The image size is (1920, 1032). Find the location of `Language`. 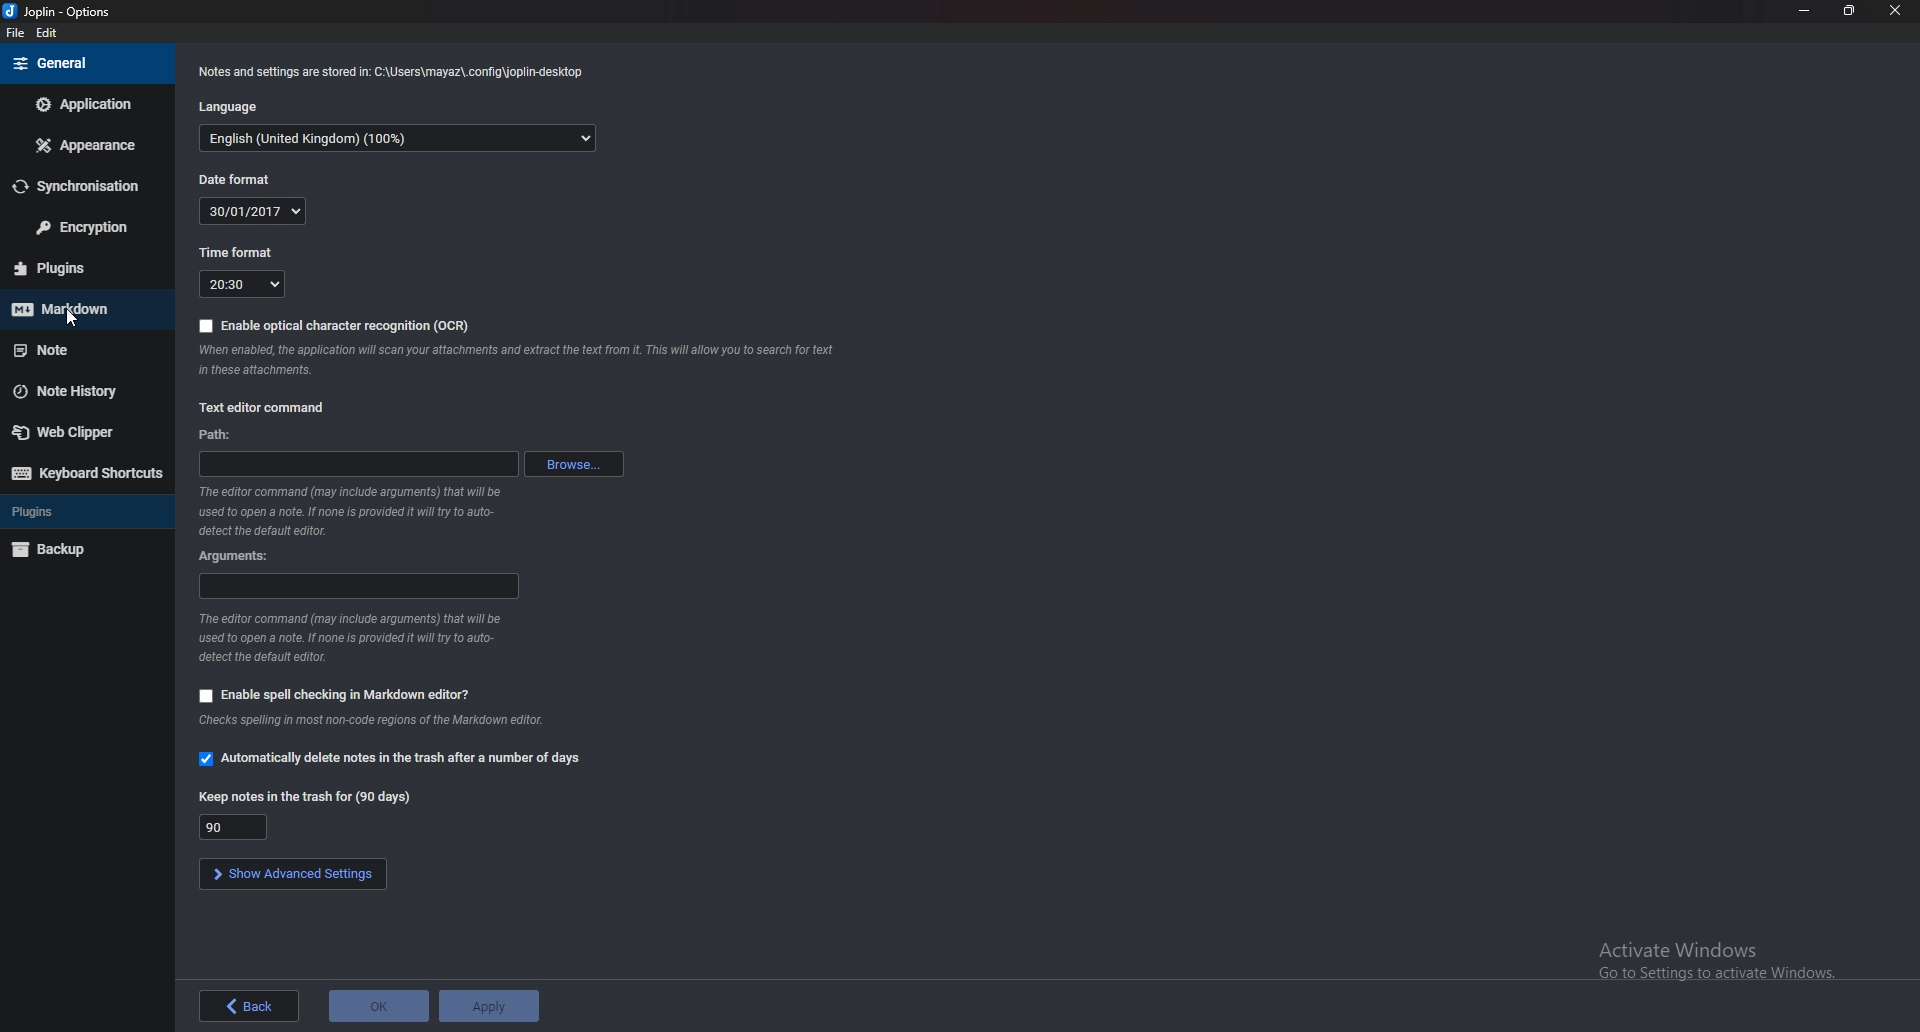

Language is located at coordinates (234, 107).